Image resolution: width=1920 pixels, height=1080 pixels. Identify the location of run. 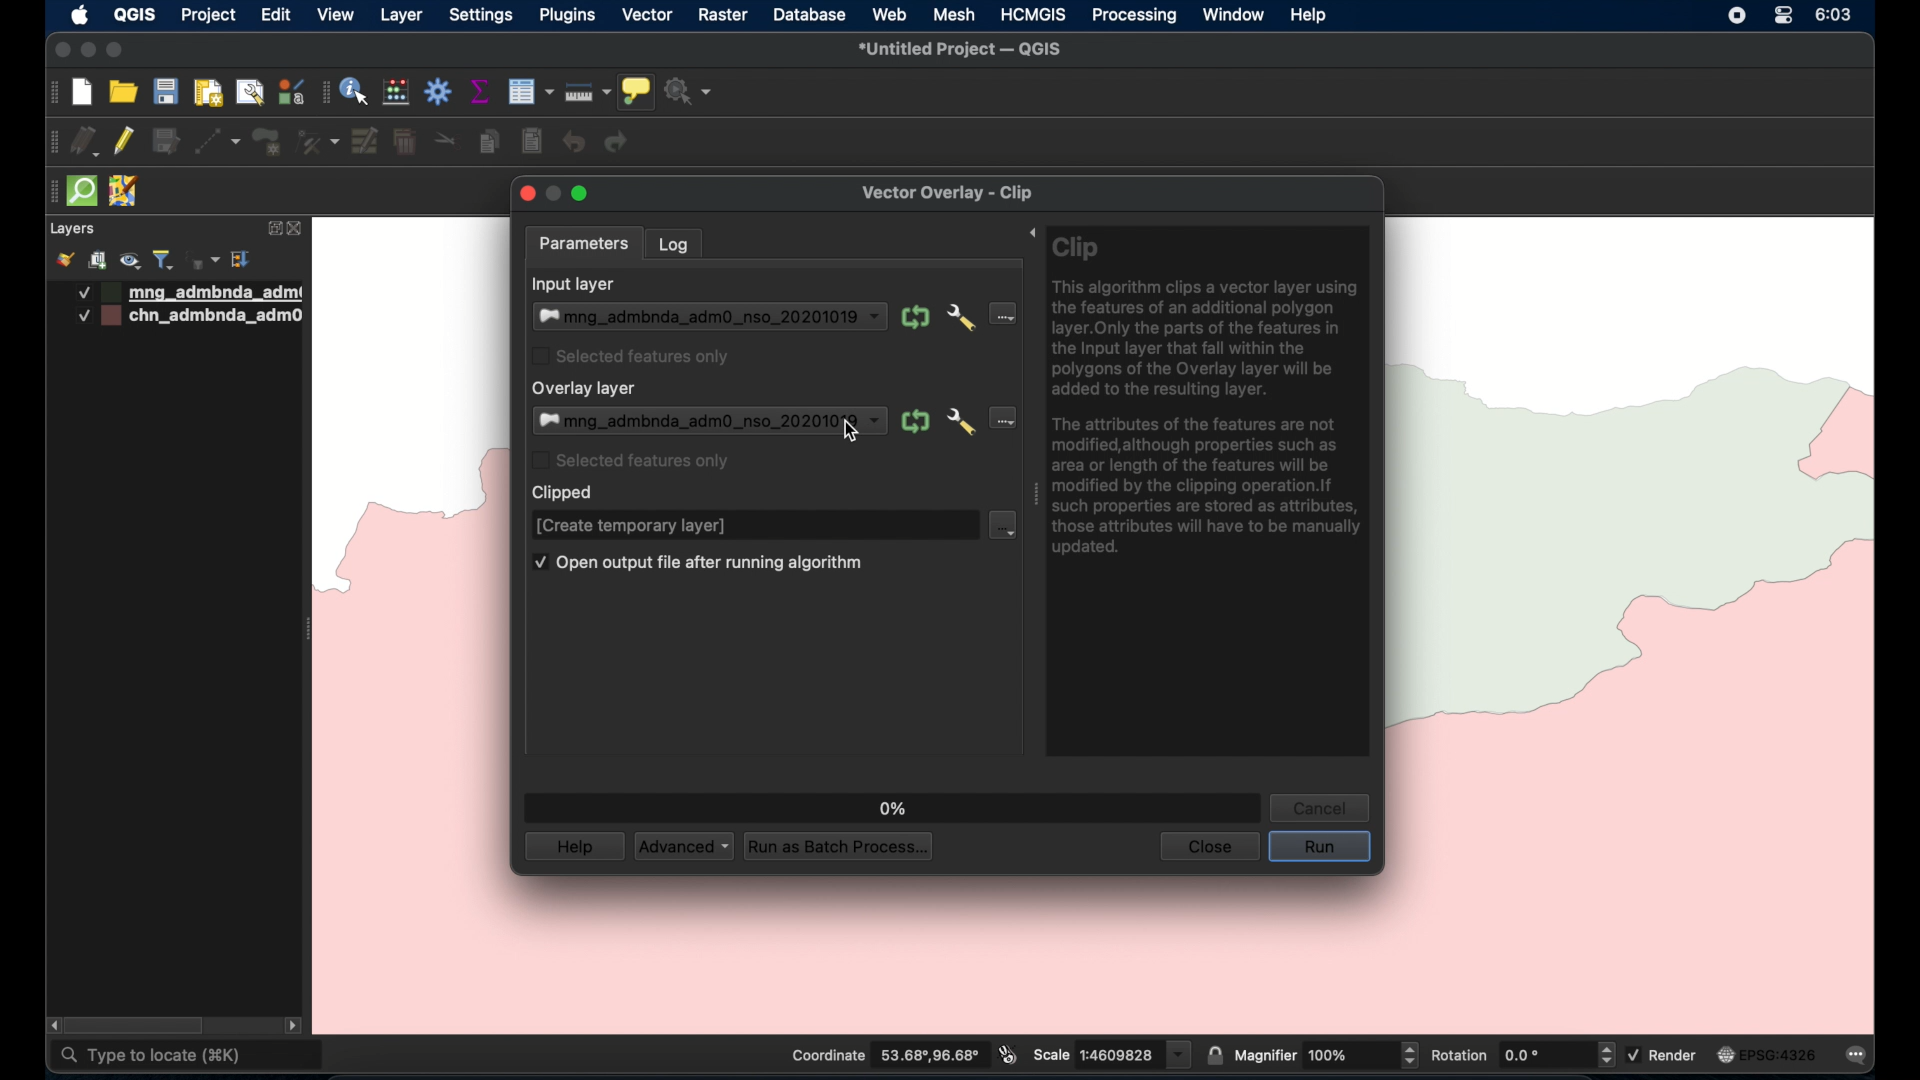
(1320, 848).